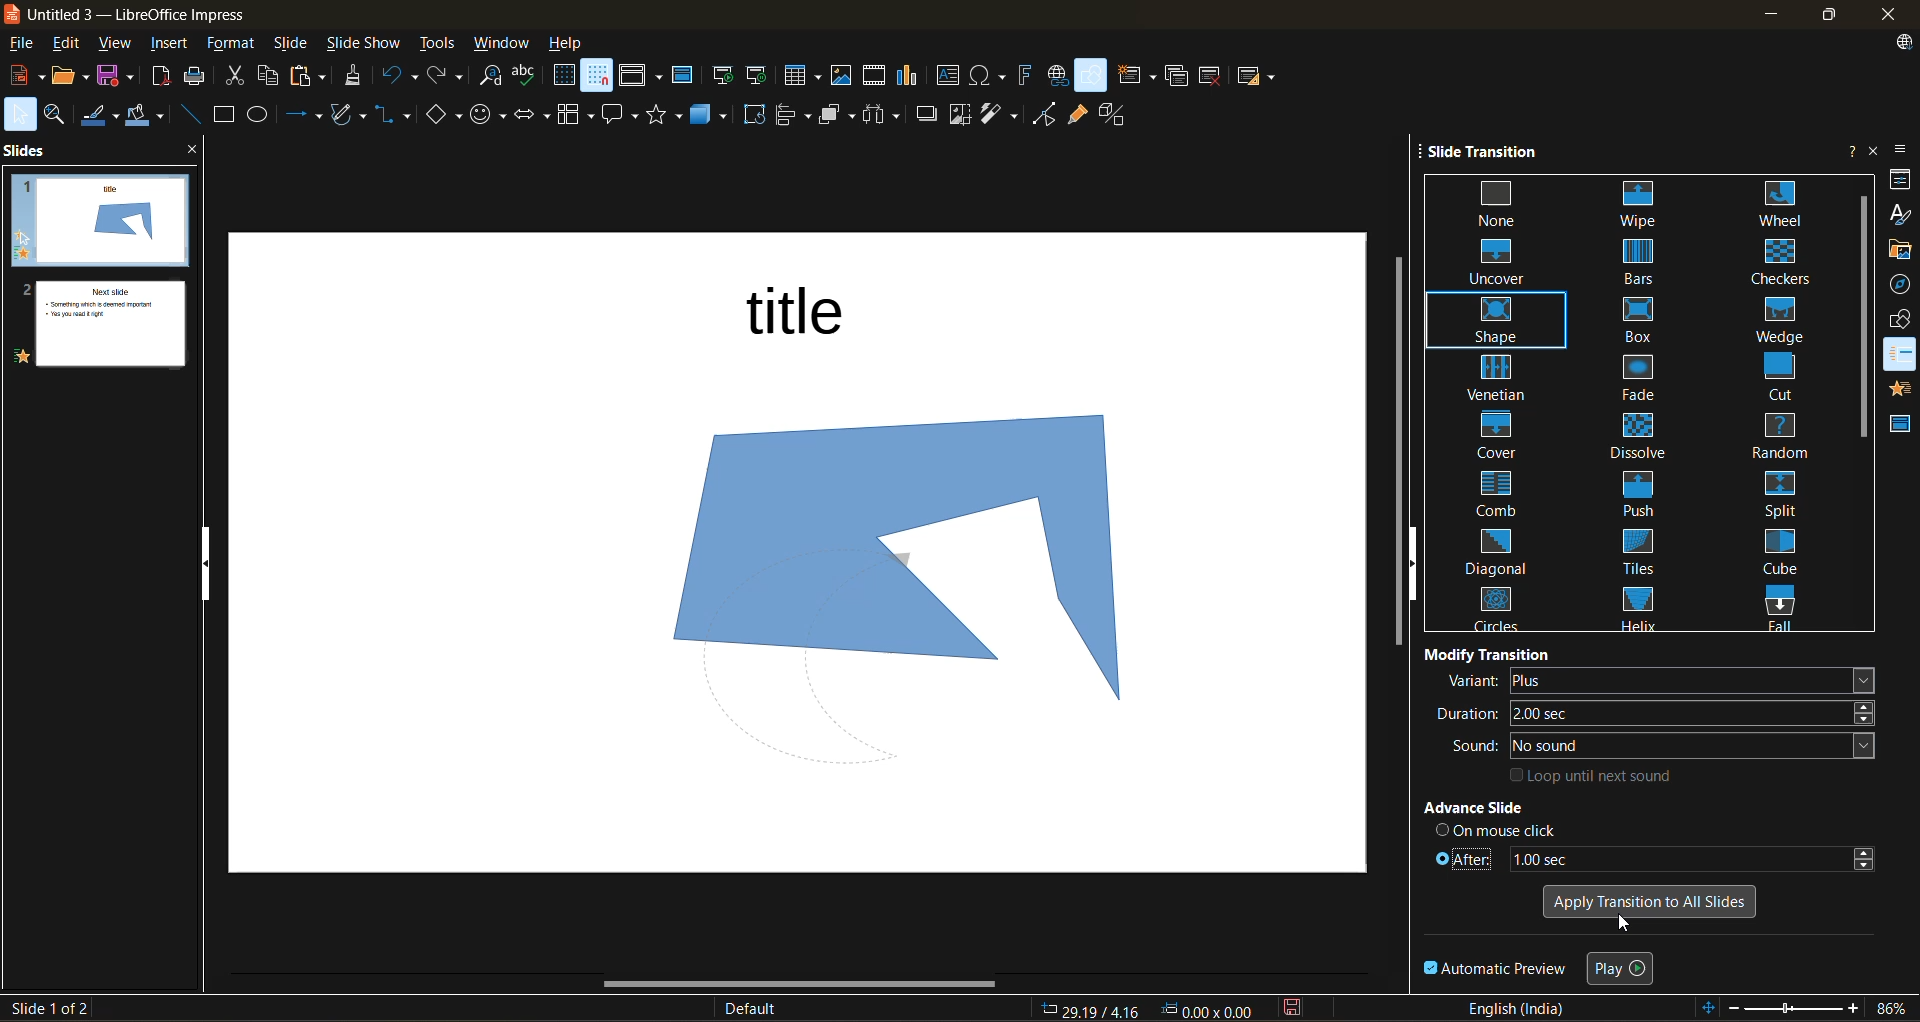  Describe the element at coordinates (1045, 113) in the screenshot. I see `toggle point edit mode` at that location.